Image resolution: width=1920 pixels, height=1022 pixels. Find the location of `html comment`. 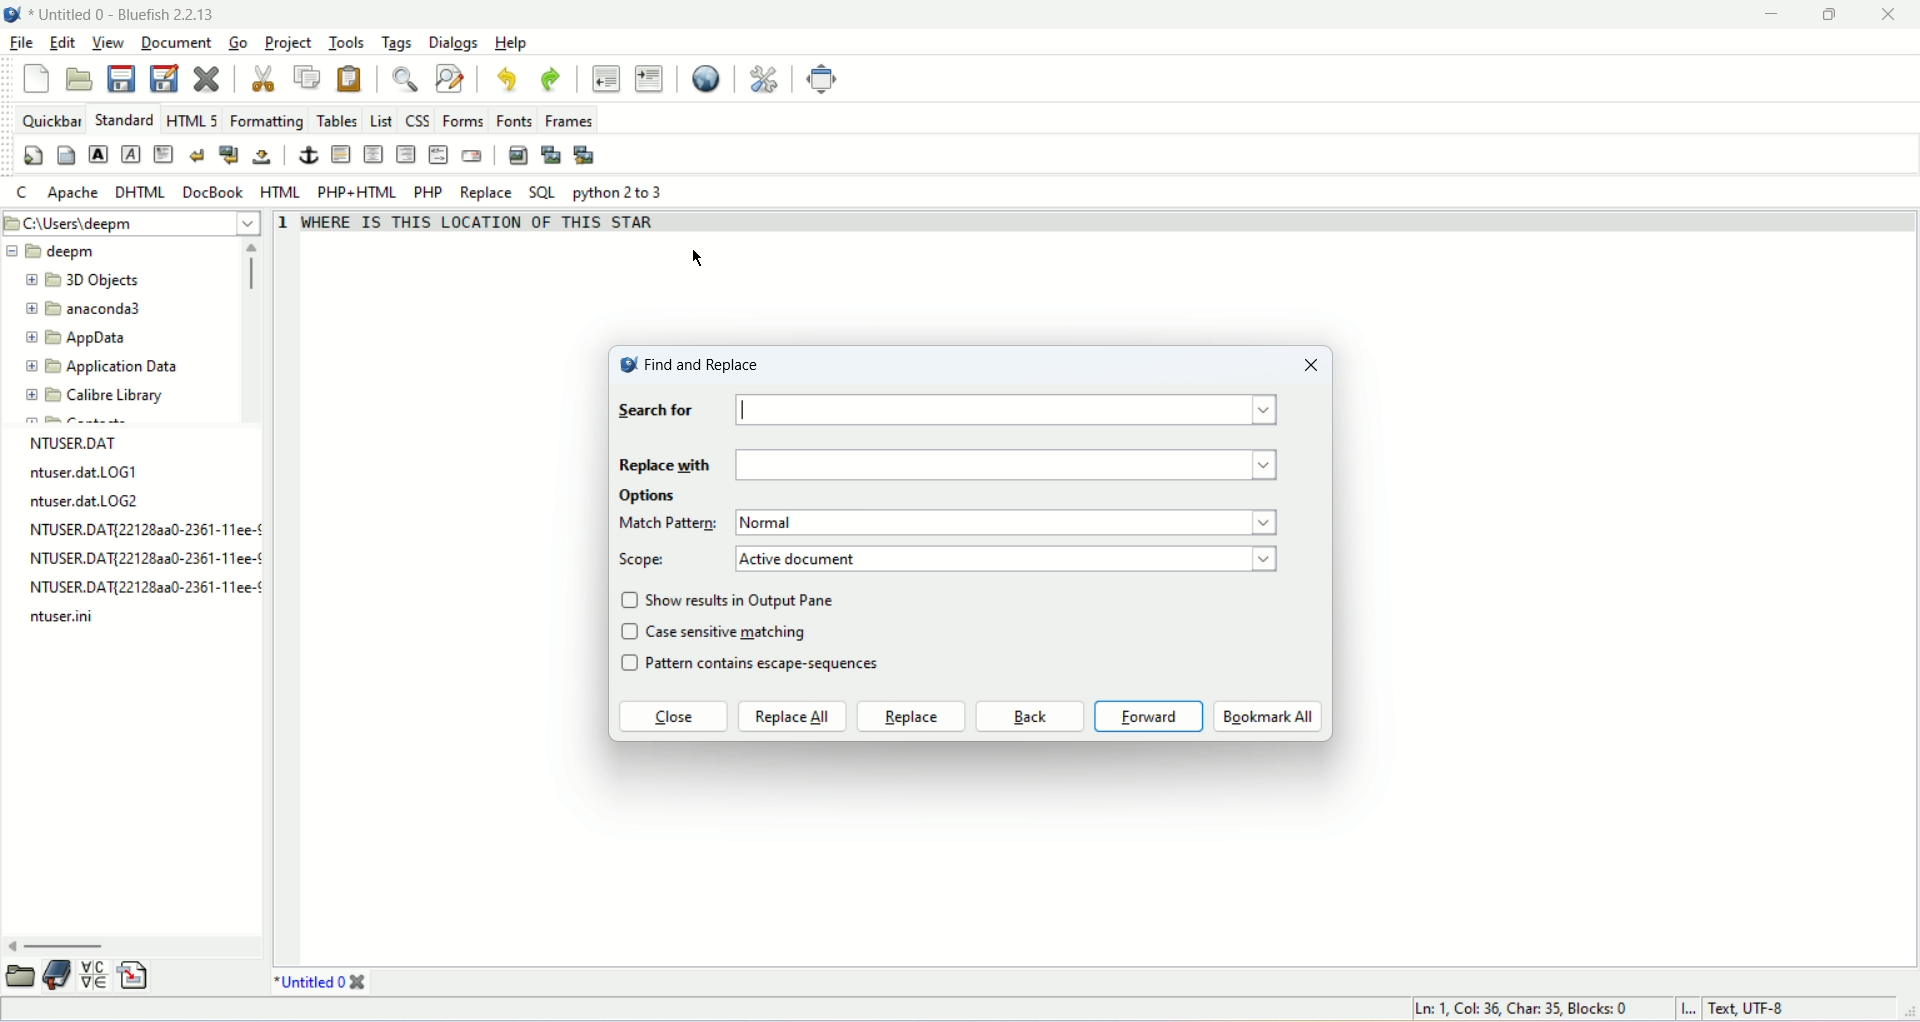

html comment is located at coordinates (439, 156).